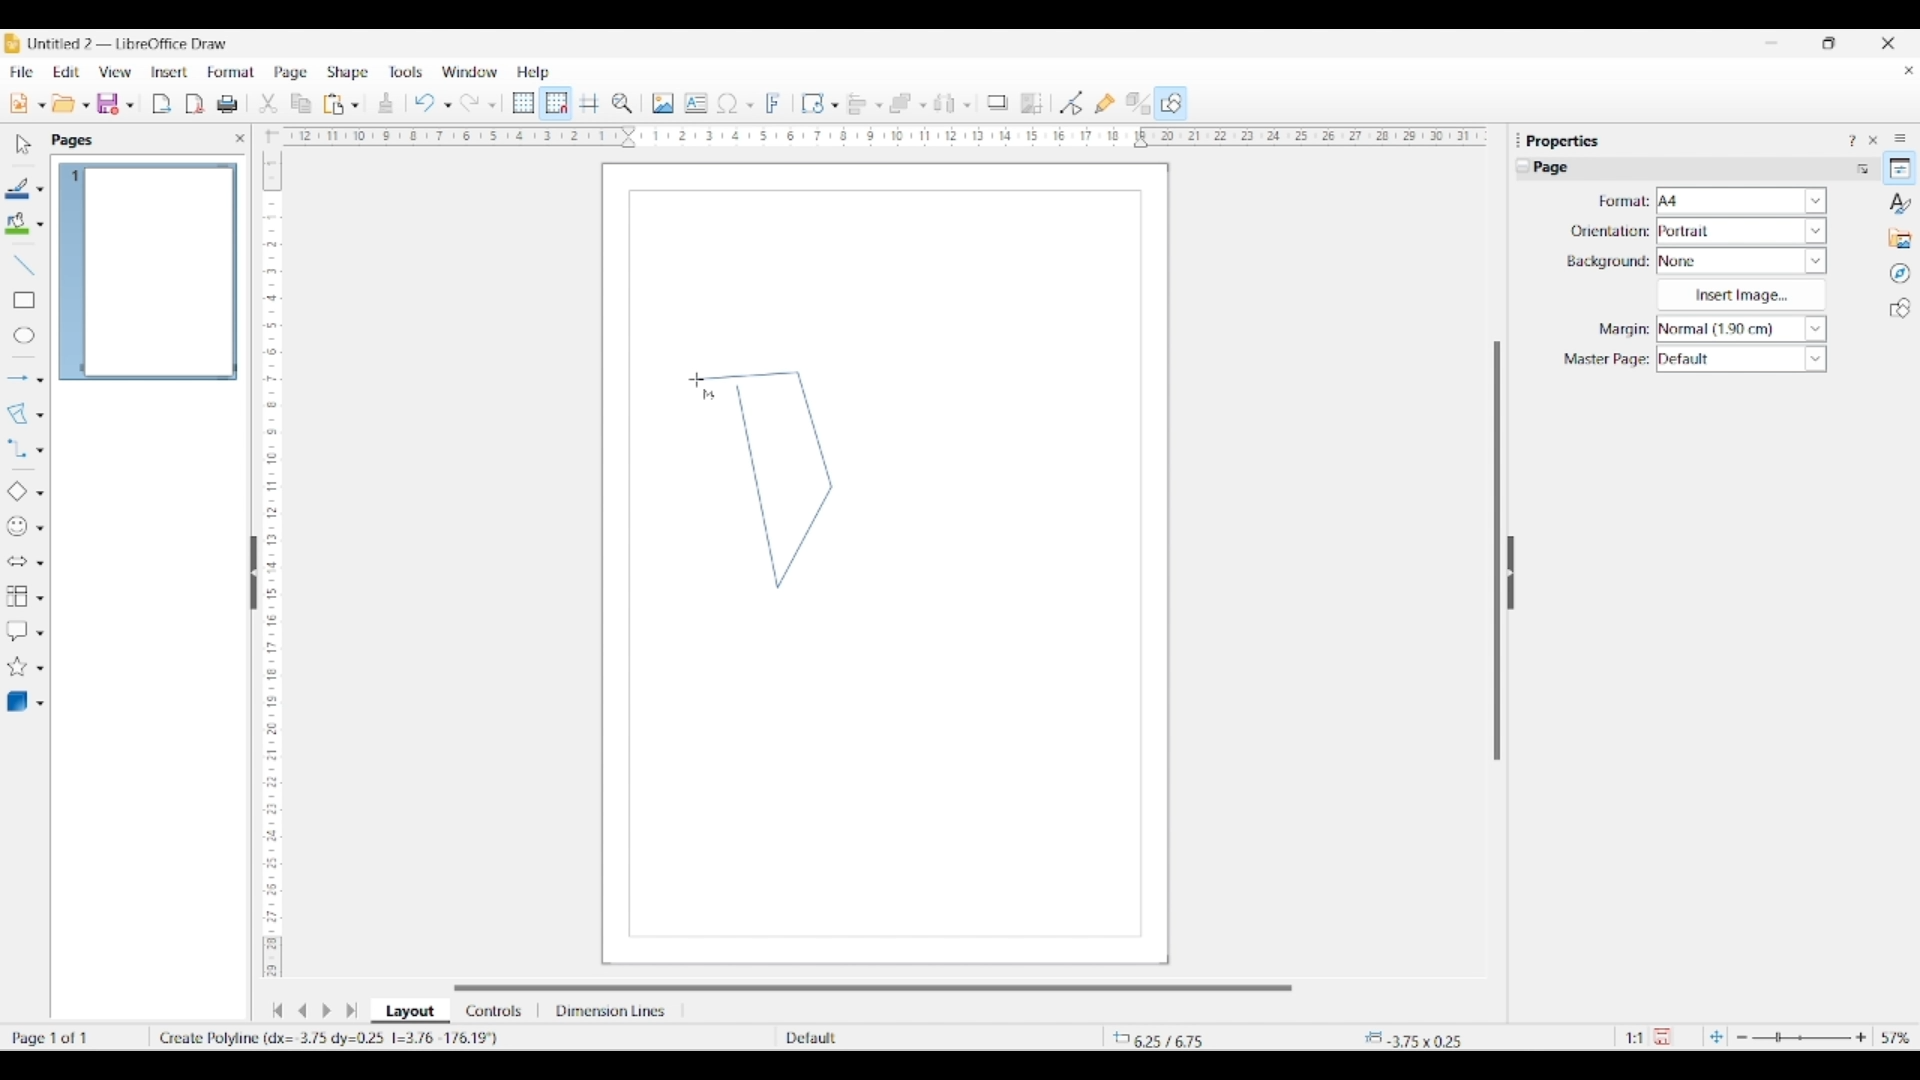  What do you see at coordinates (406, 71) in the screenshot?
I see `Tools` at bounding box center [406, 71].